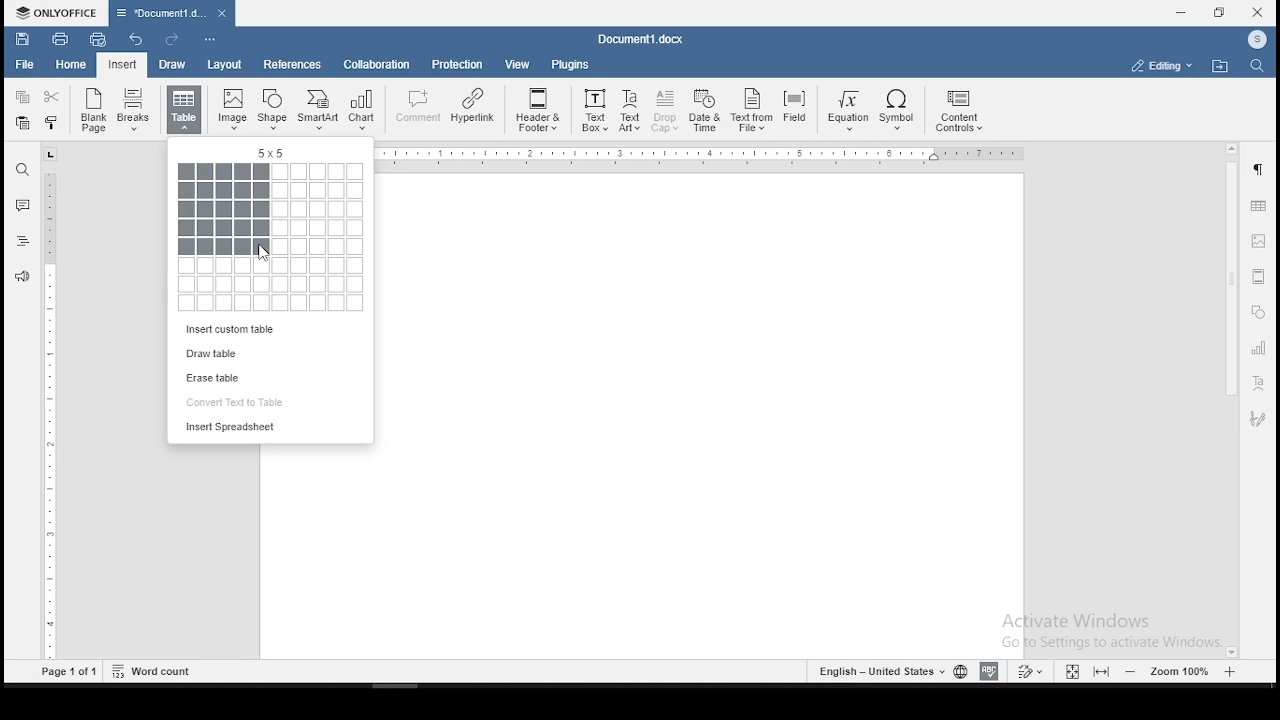  Describe the element at coordinates (593, 111) in the screenshot. I see `Text Box` at that location.